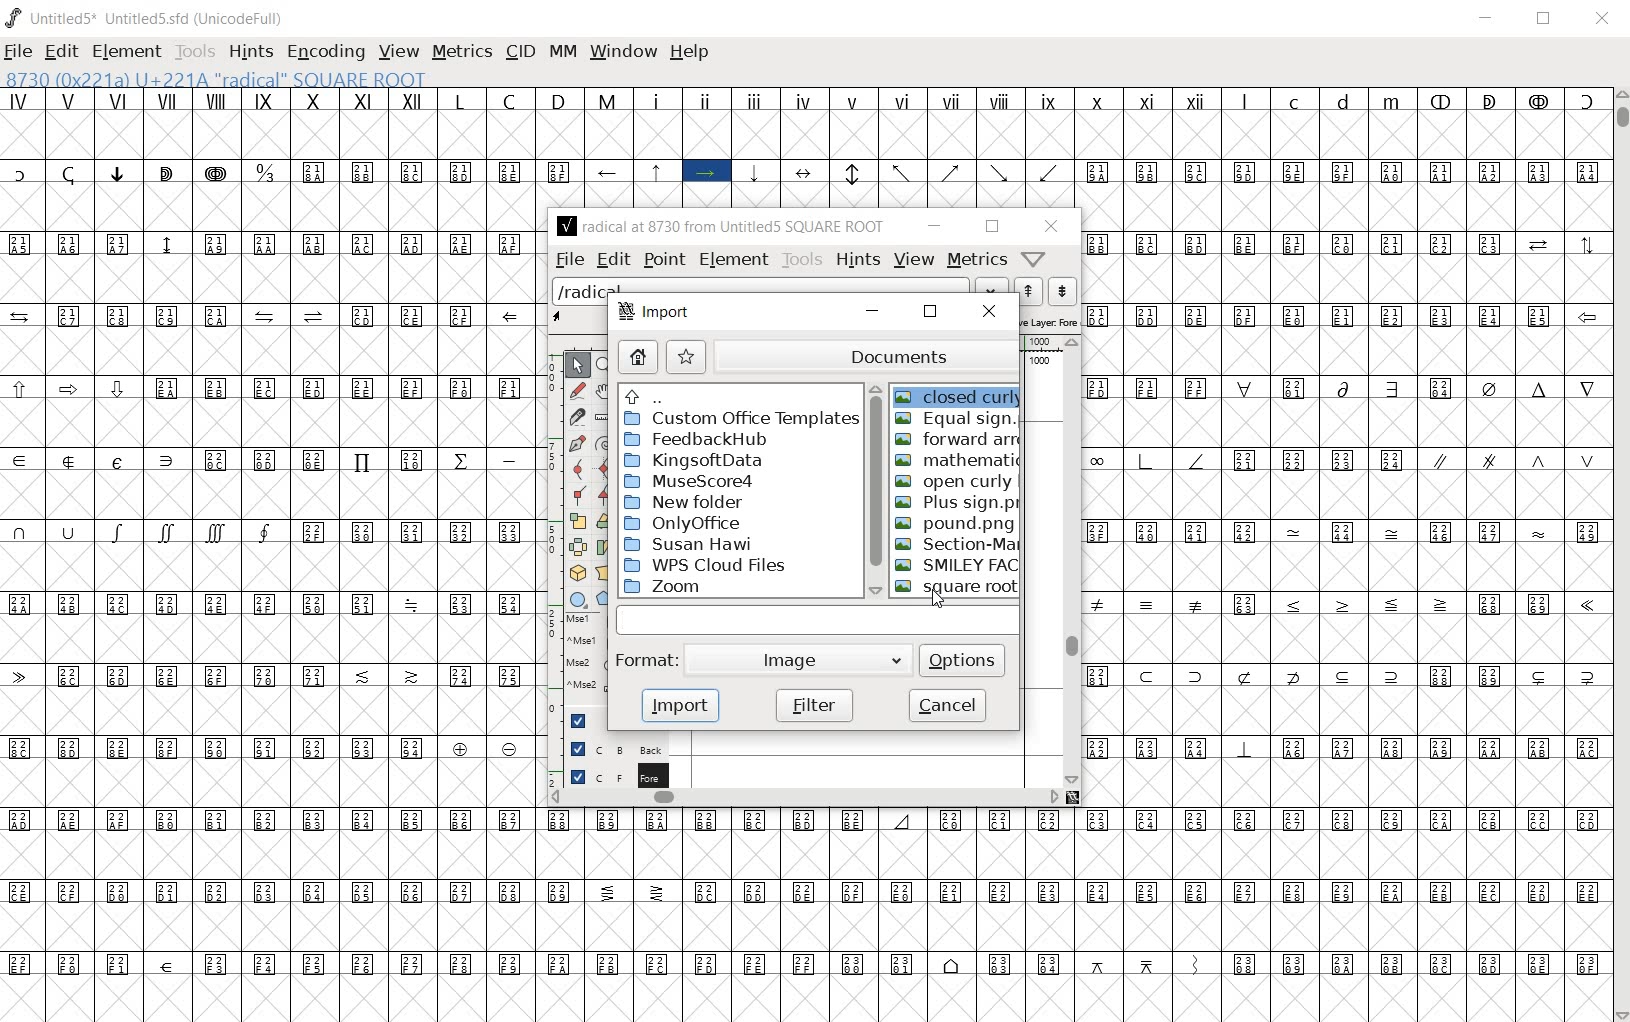  I want to click on load word list, so click(780, 289).